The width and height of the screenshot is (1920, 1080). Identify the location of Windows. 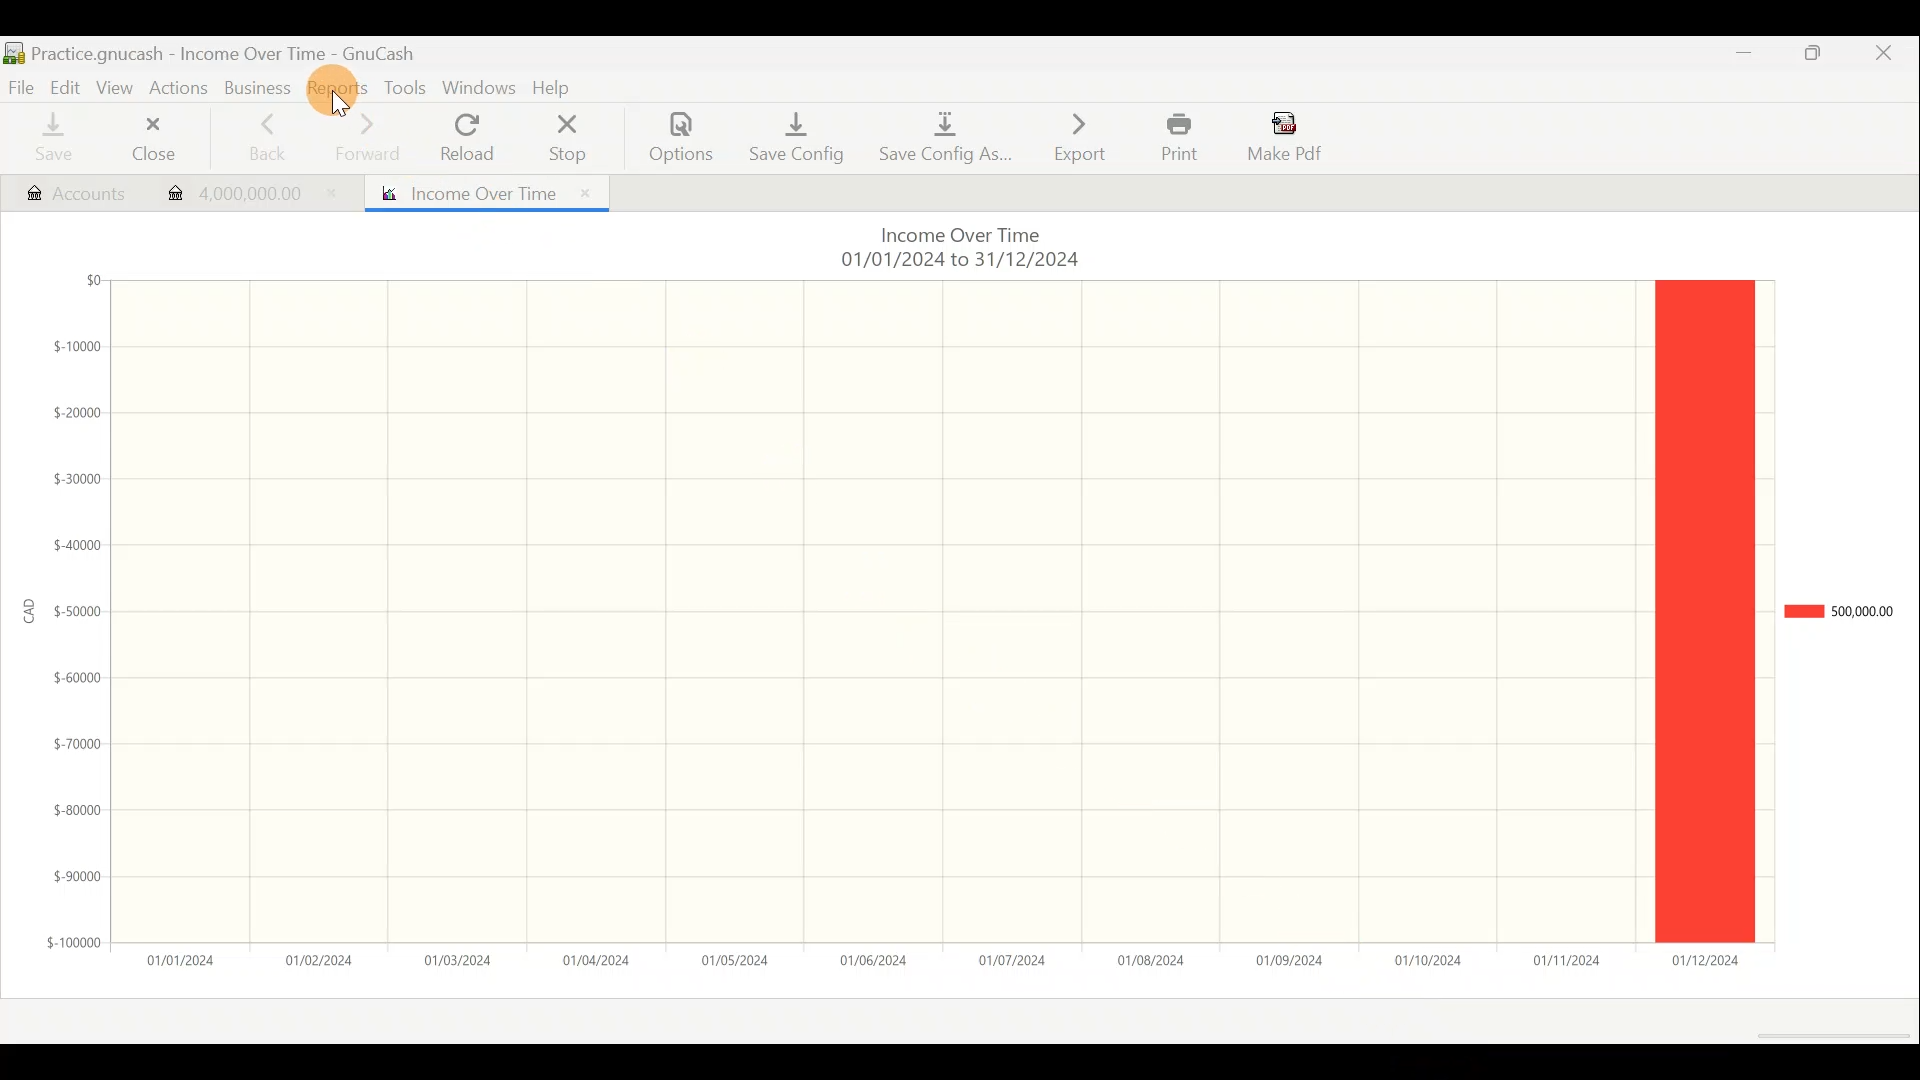
(479, 87).